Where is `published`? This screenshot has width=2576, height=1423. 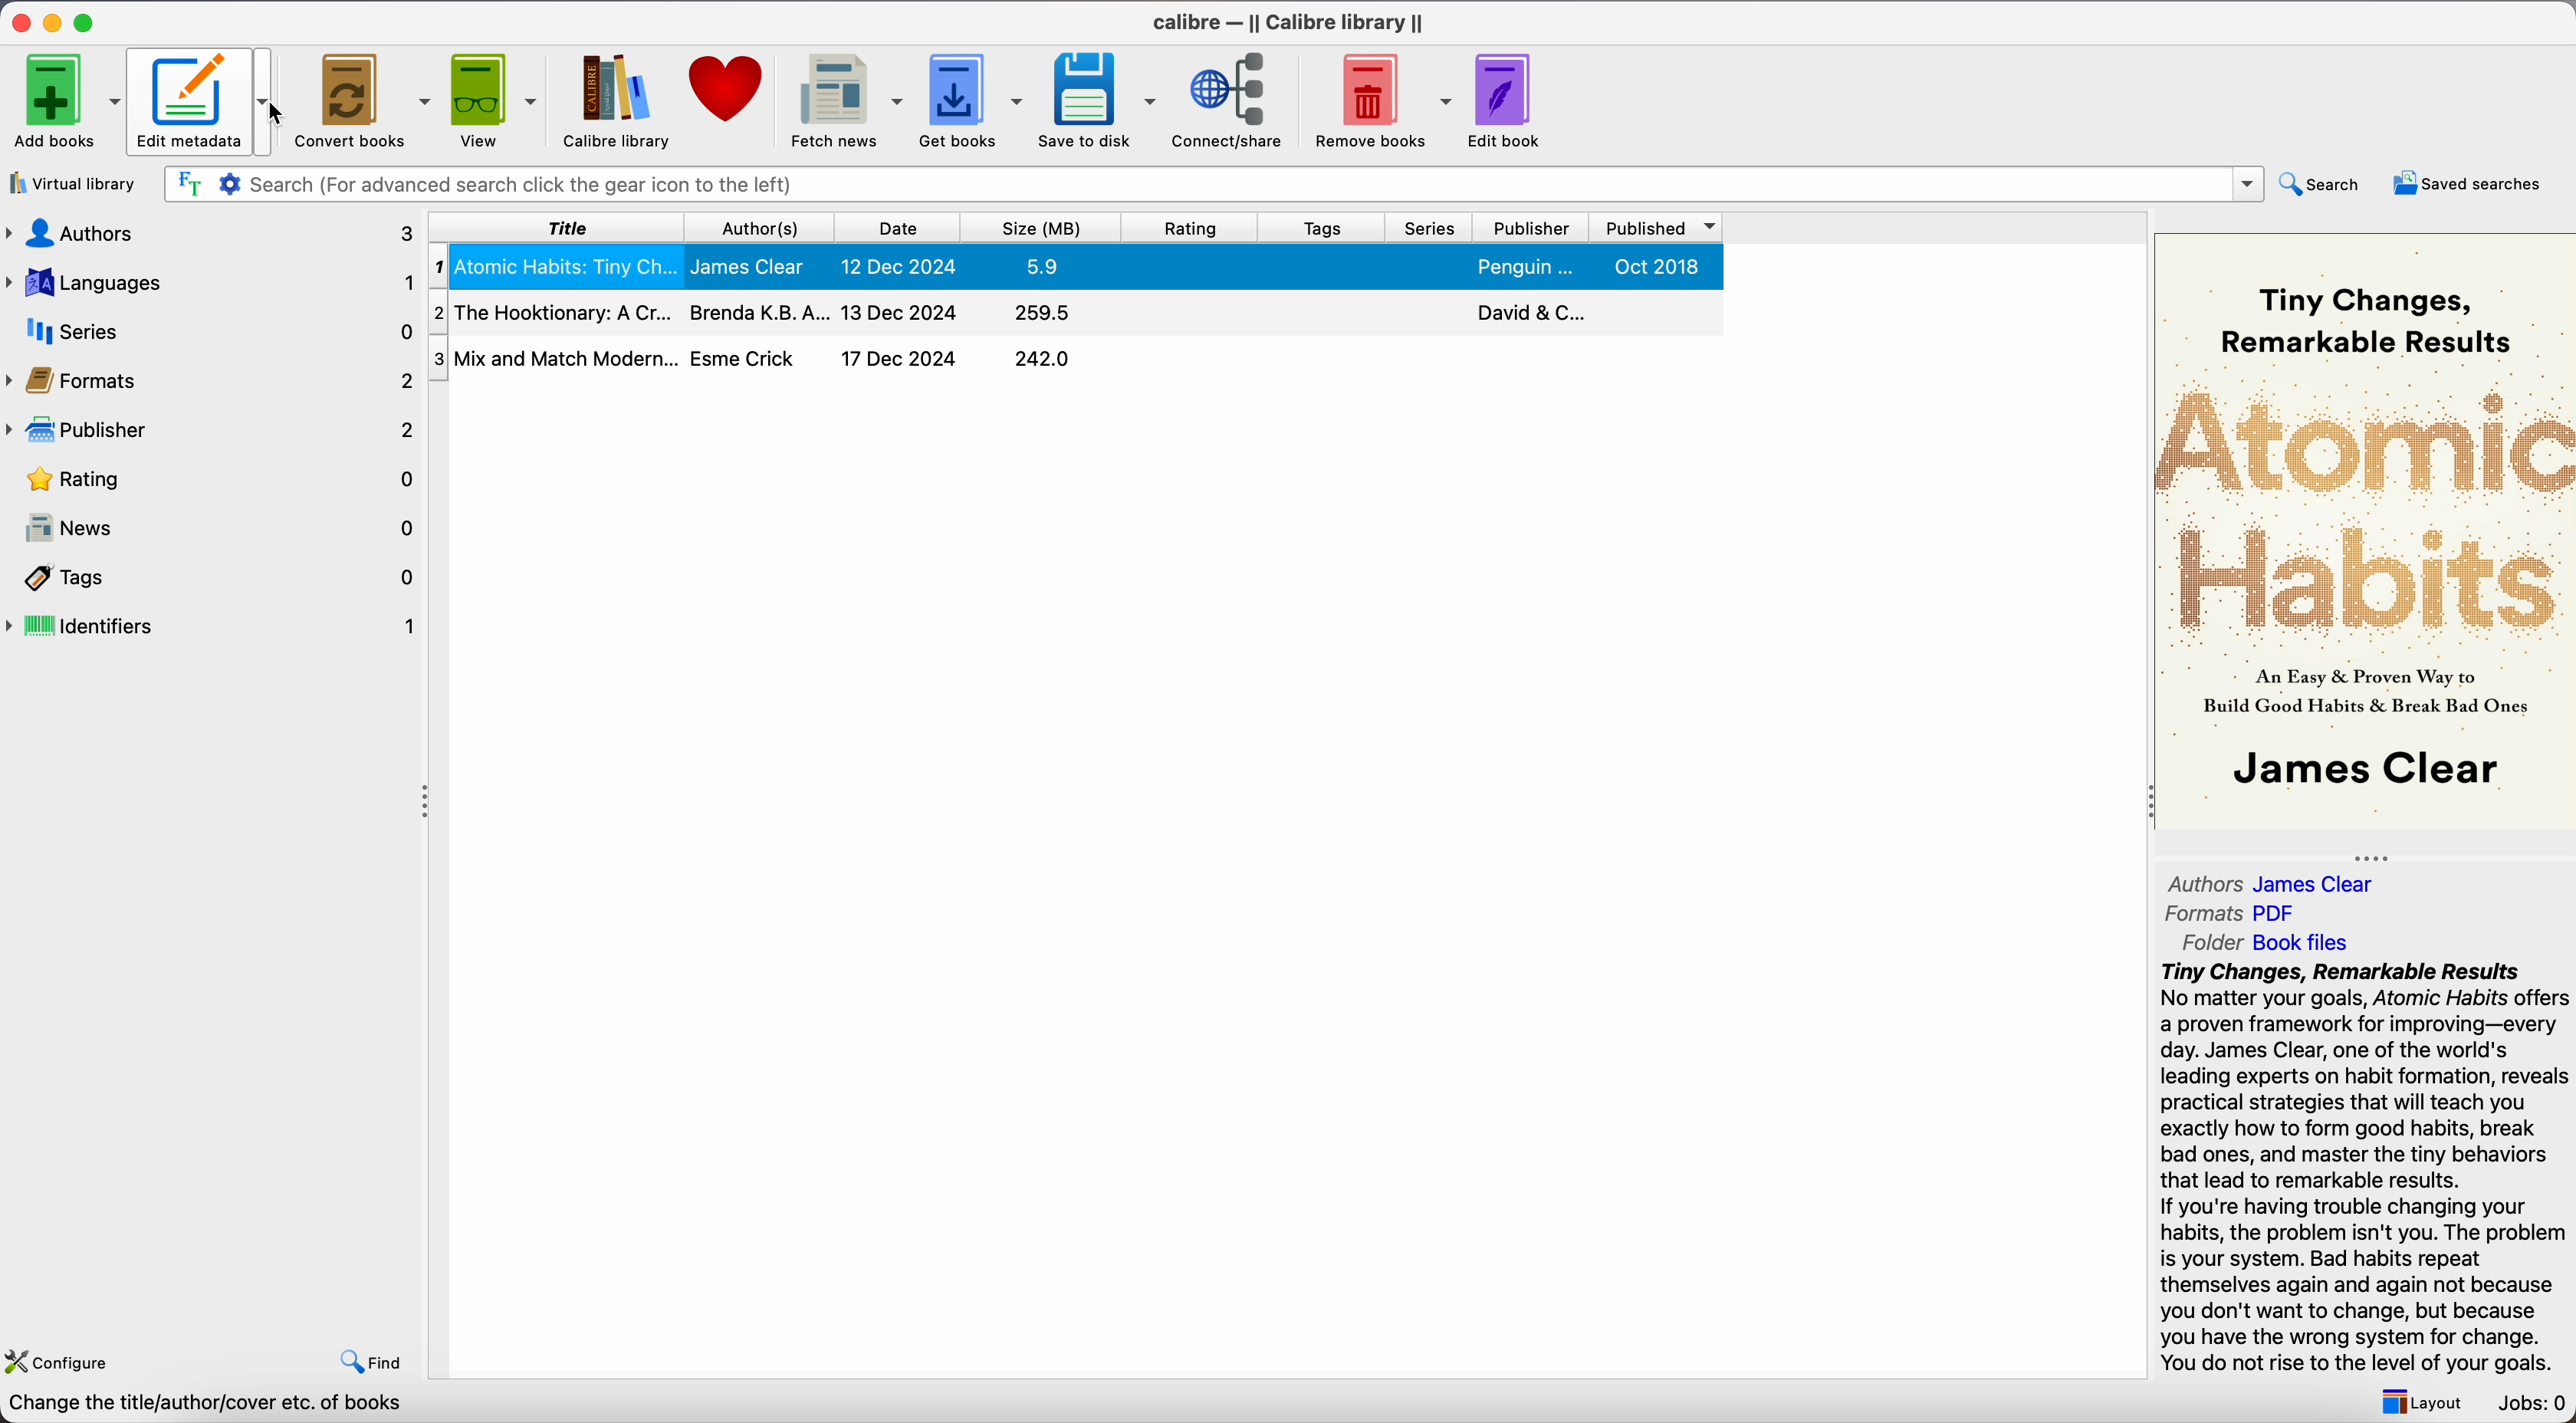 published is located at coordinates (1652, 228).